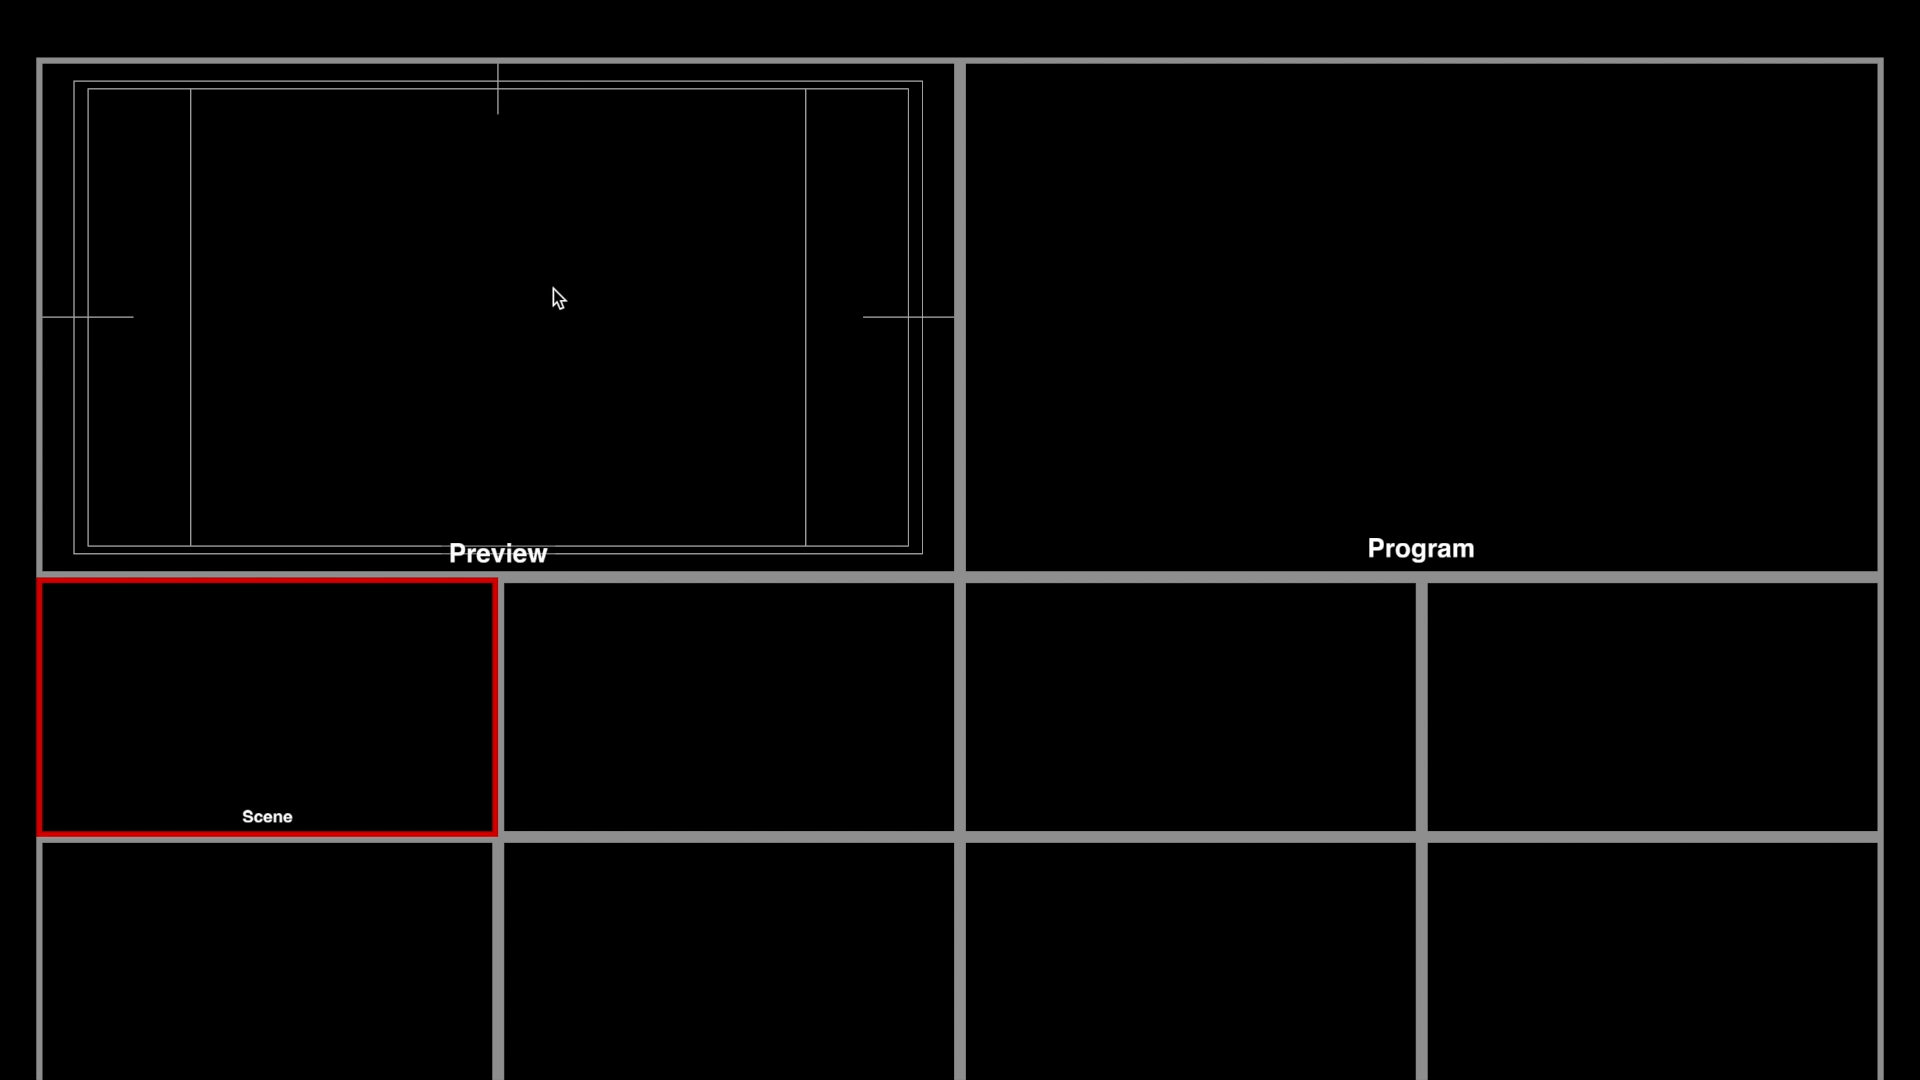 This screenshot has height=1080, width=1920. Describe the element at coordinates (500, 553) in the screenshot. I see `preview` at that location.